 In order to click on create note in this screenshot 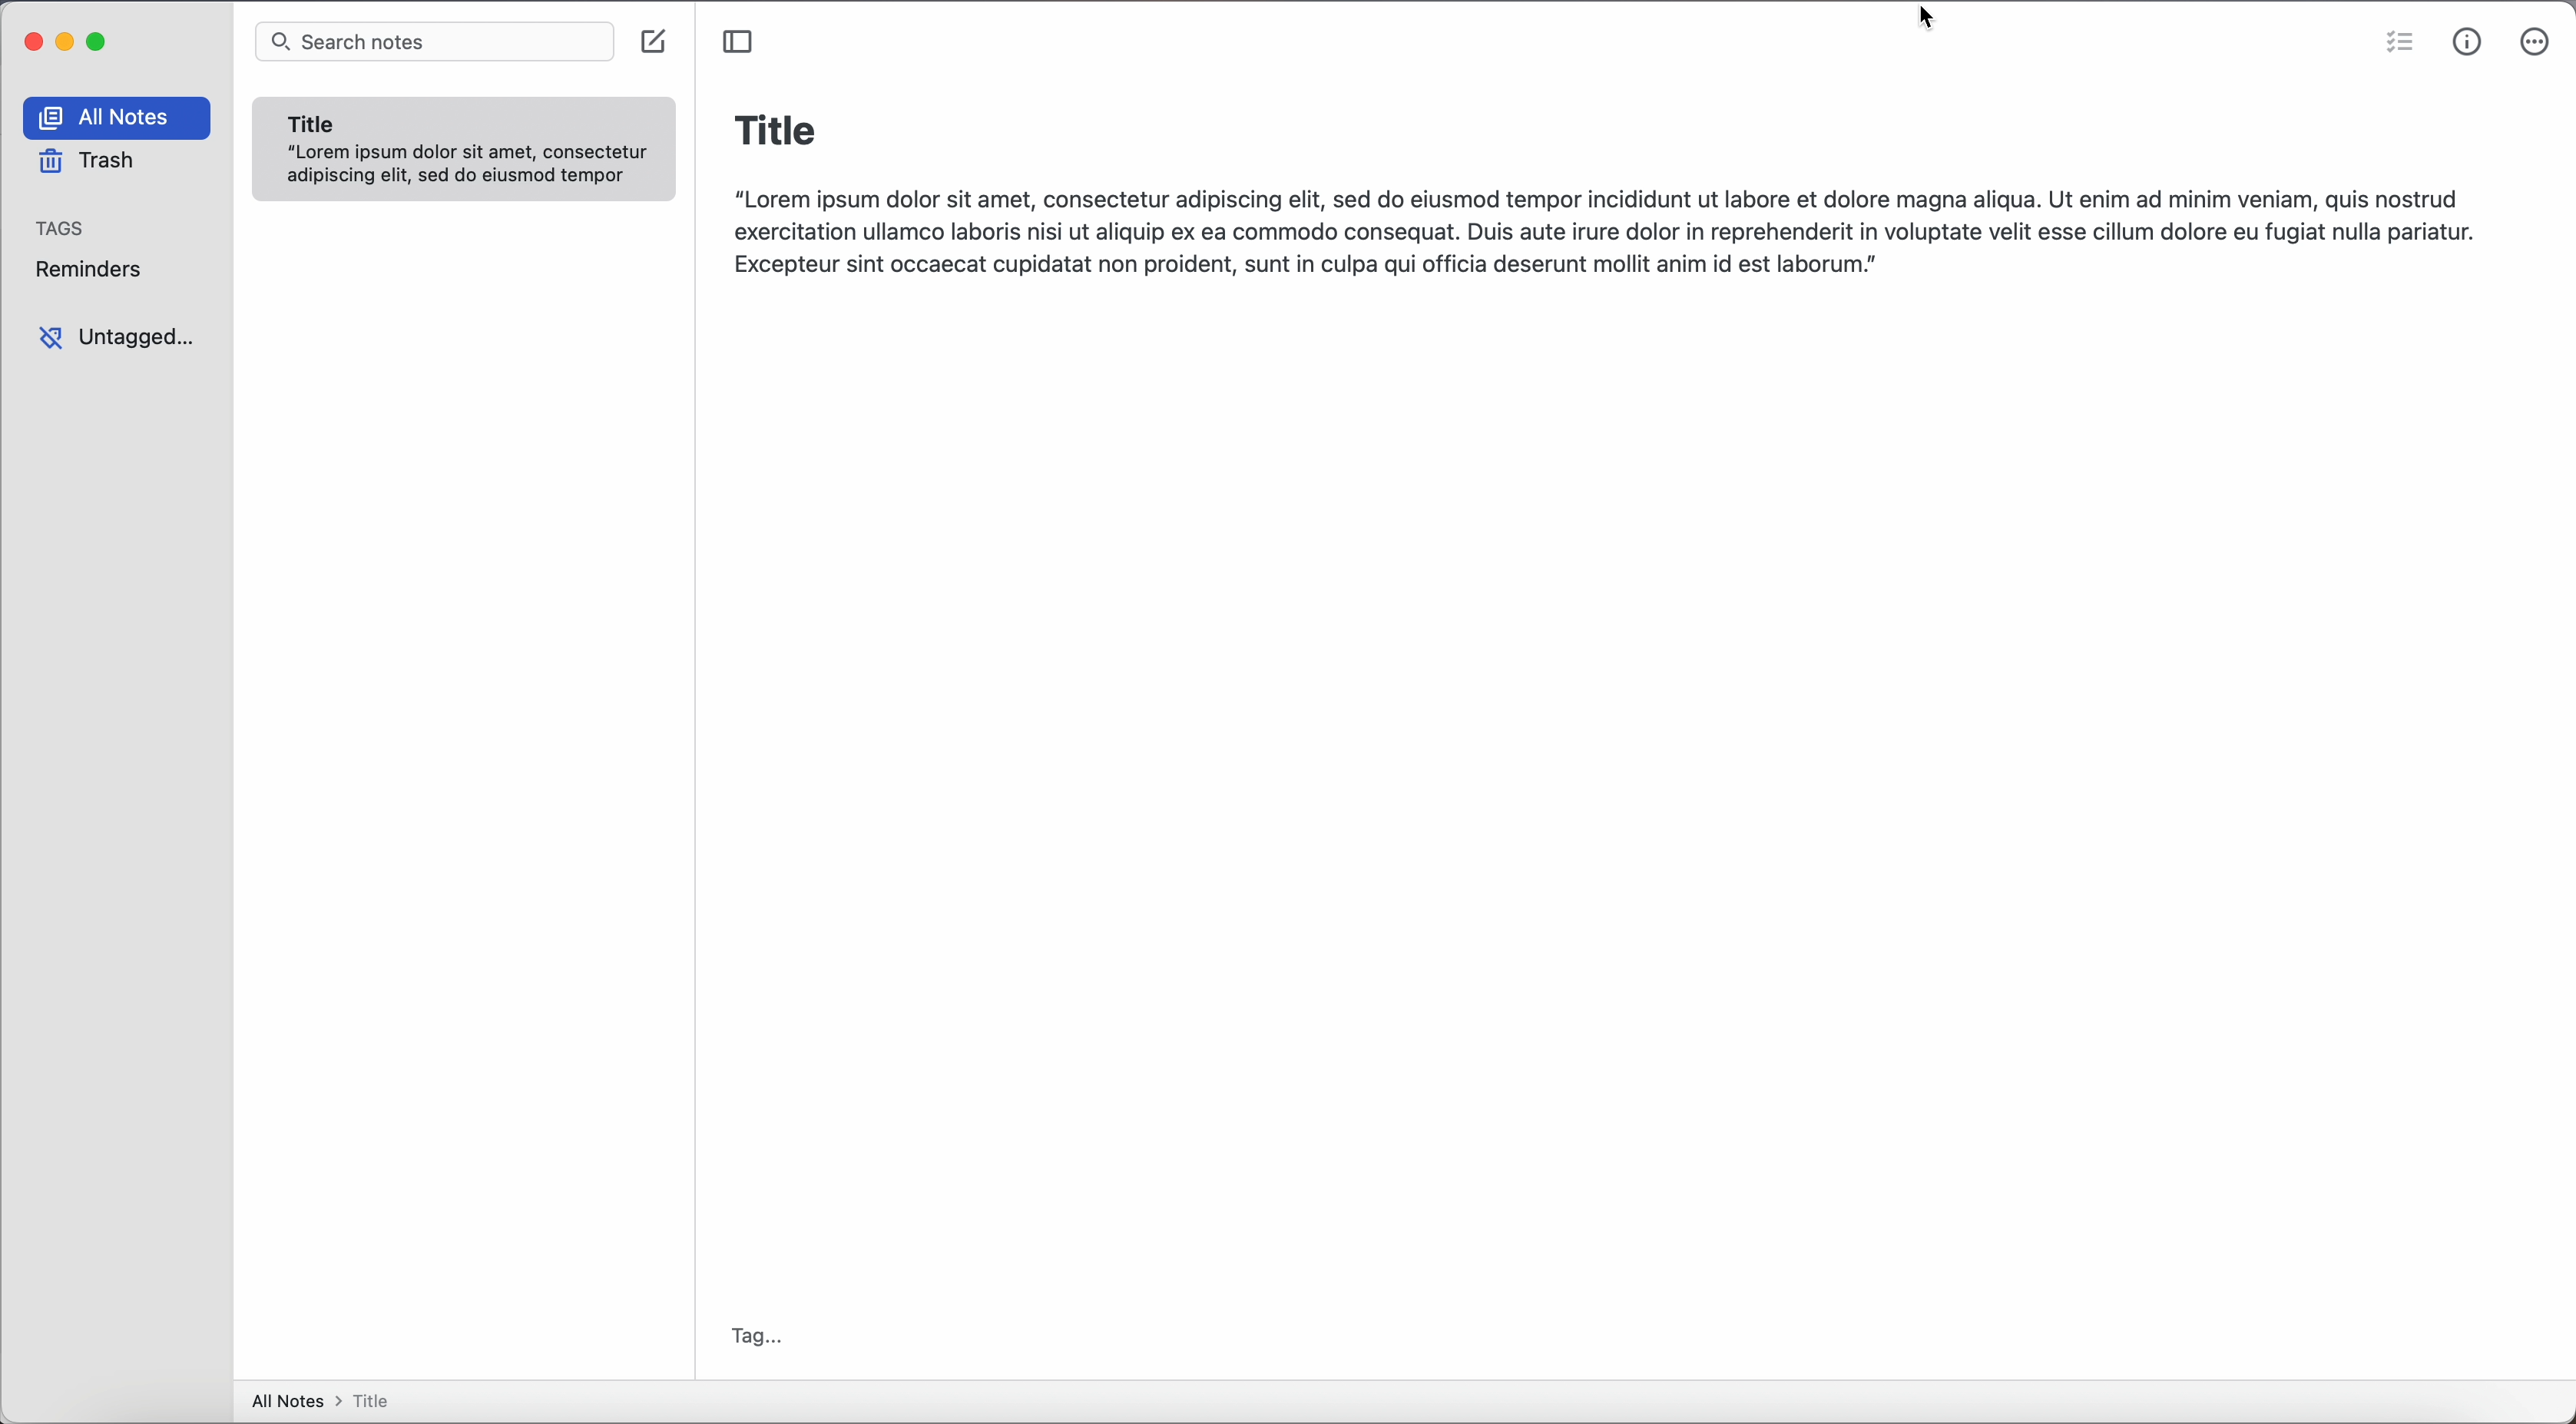, I will do `click(657, 44)`.